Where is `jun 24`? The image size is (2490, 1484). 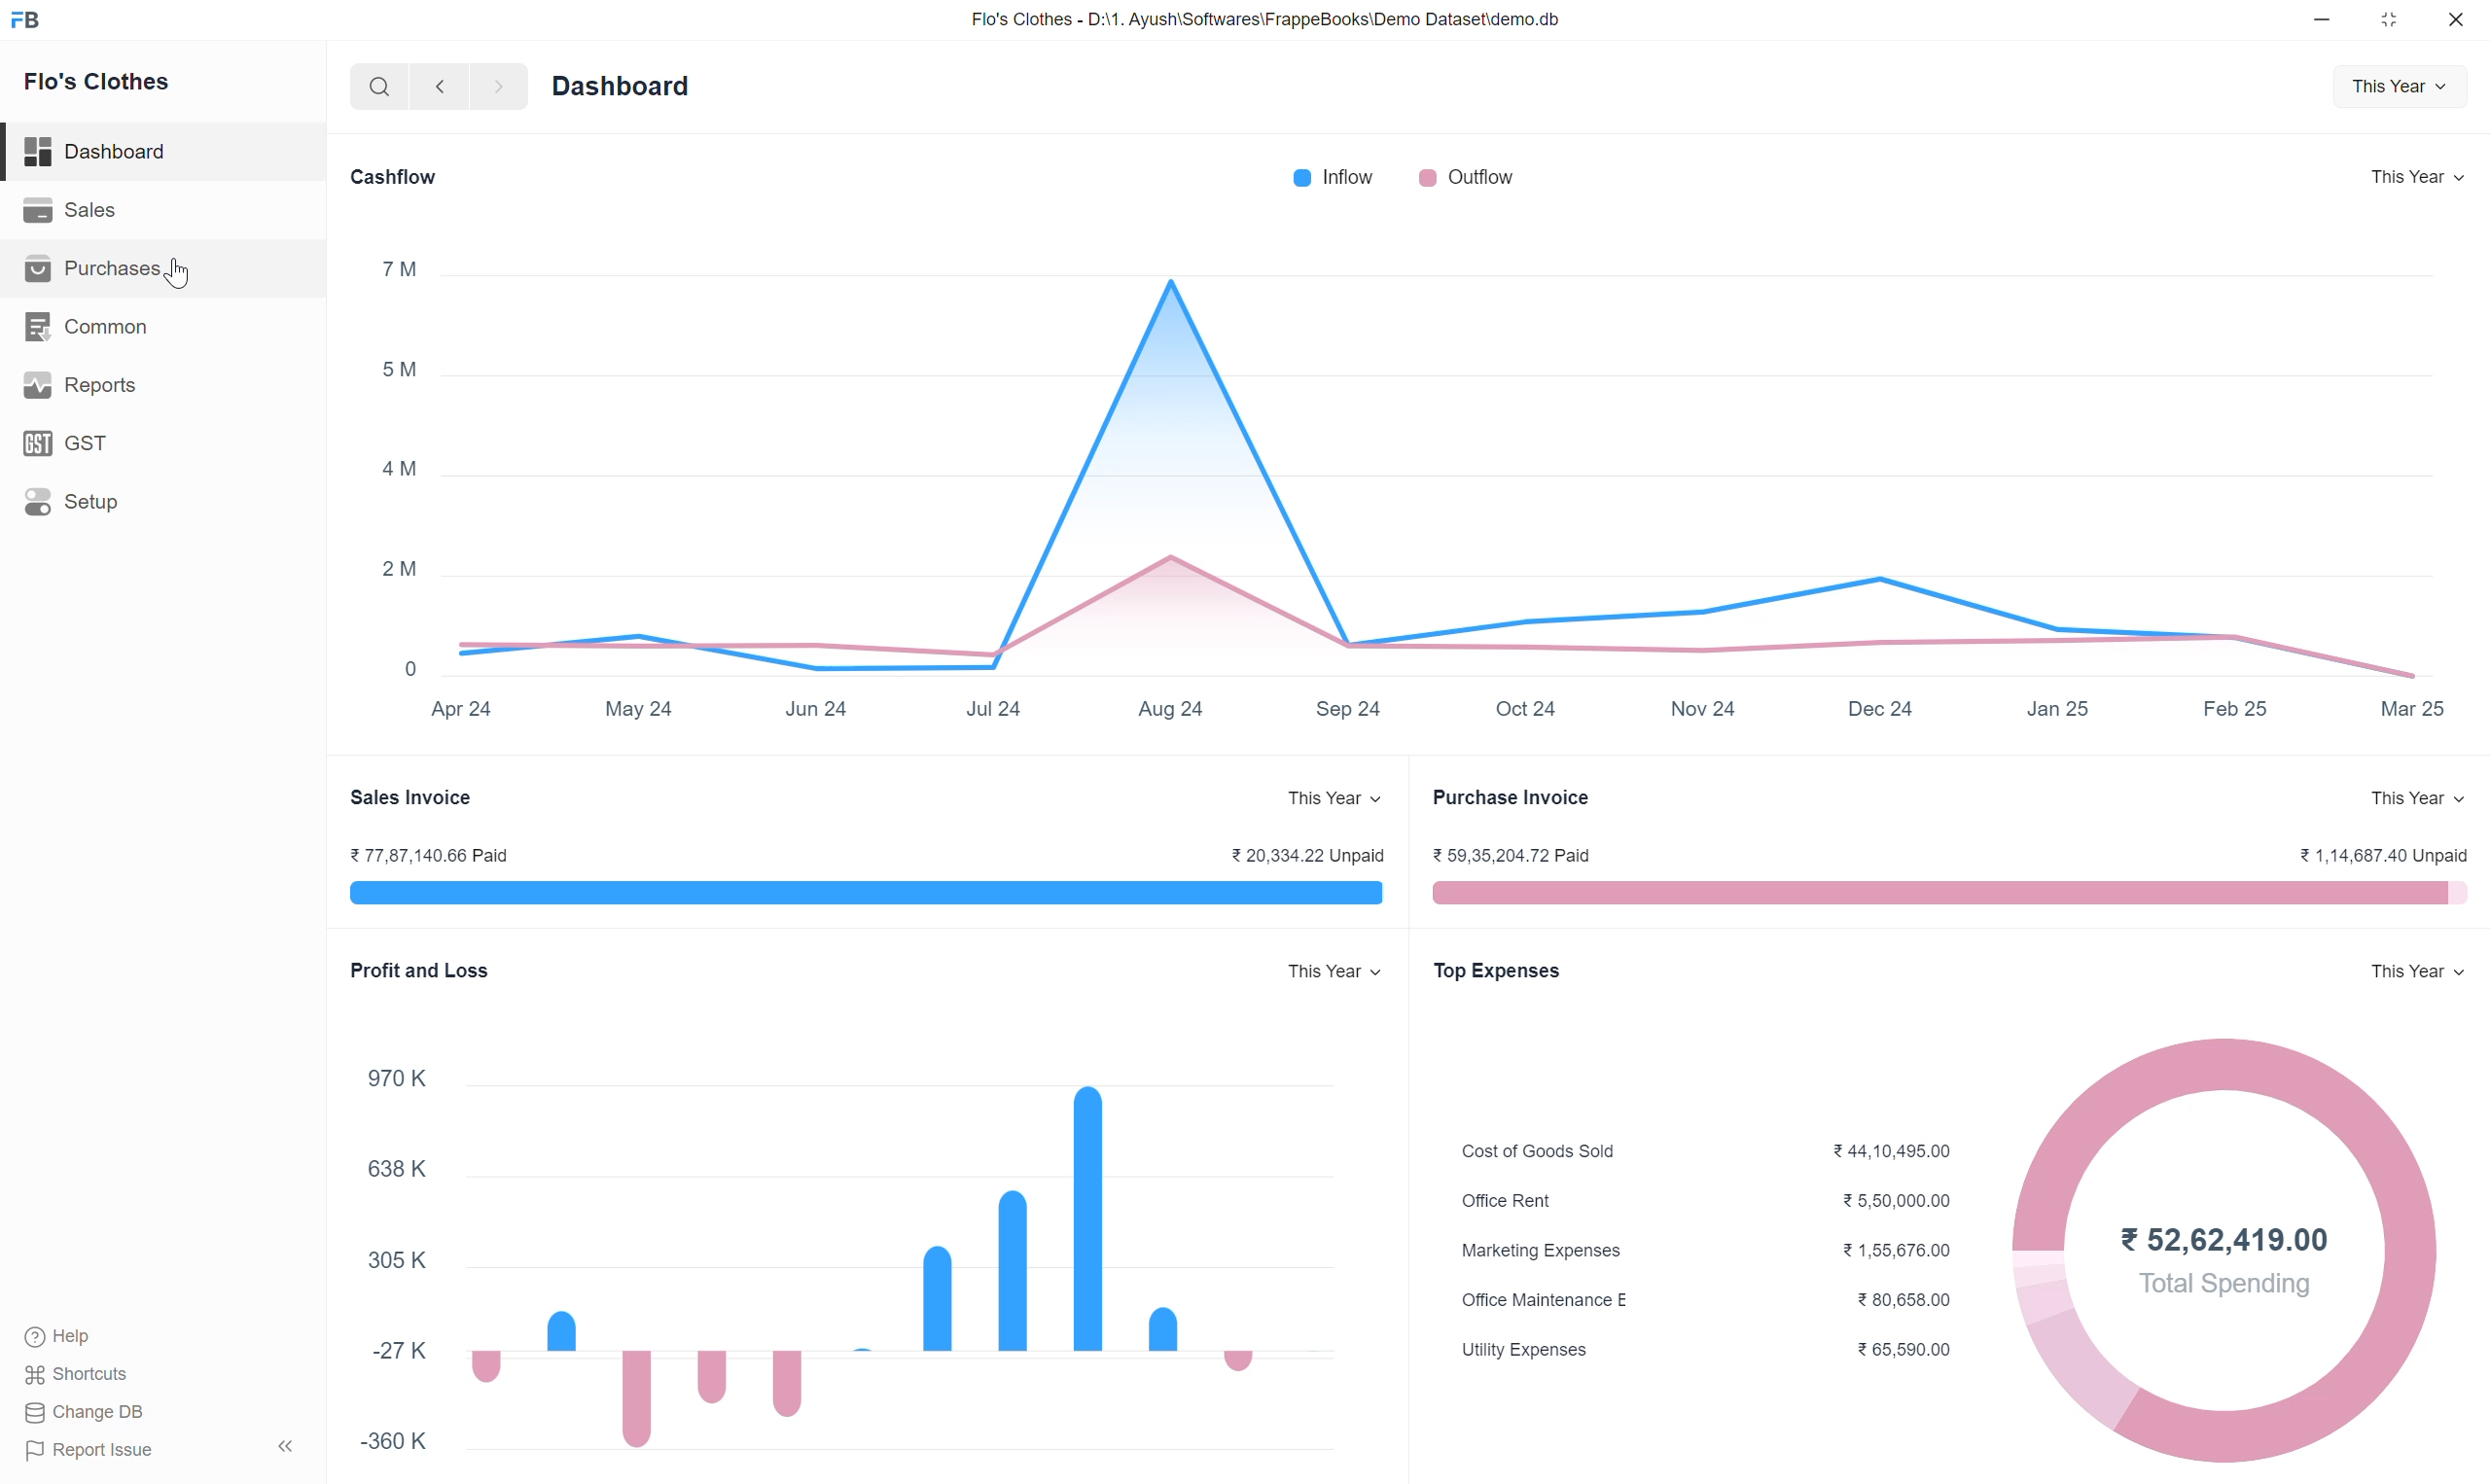
jun 24 is located at coordinates (817, 710).